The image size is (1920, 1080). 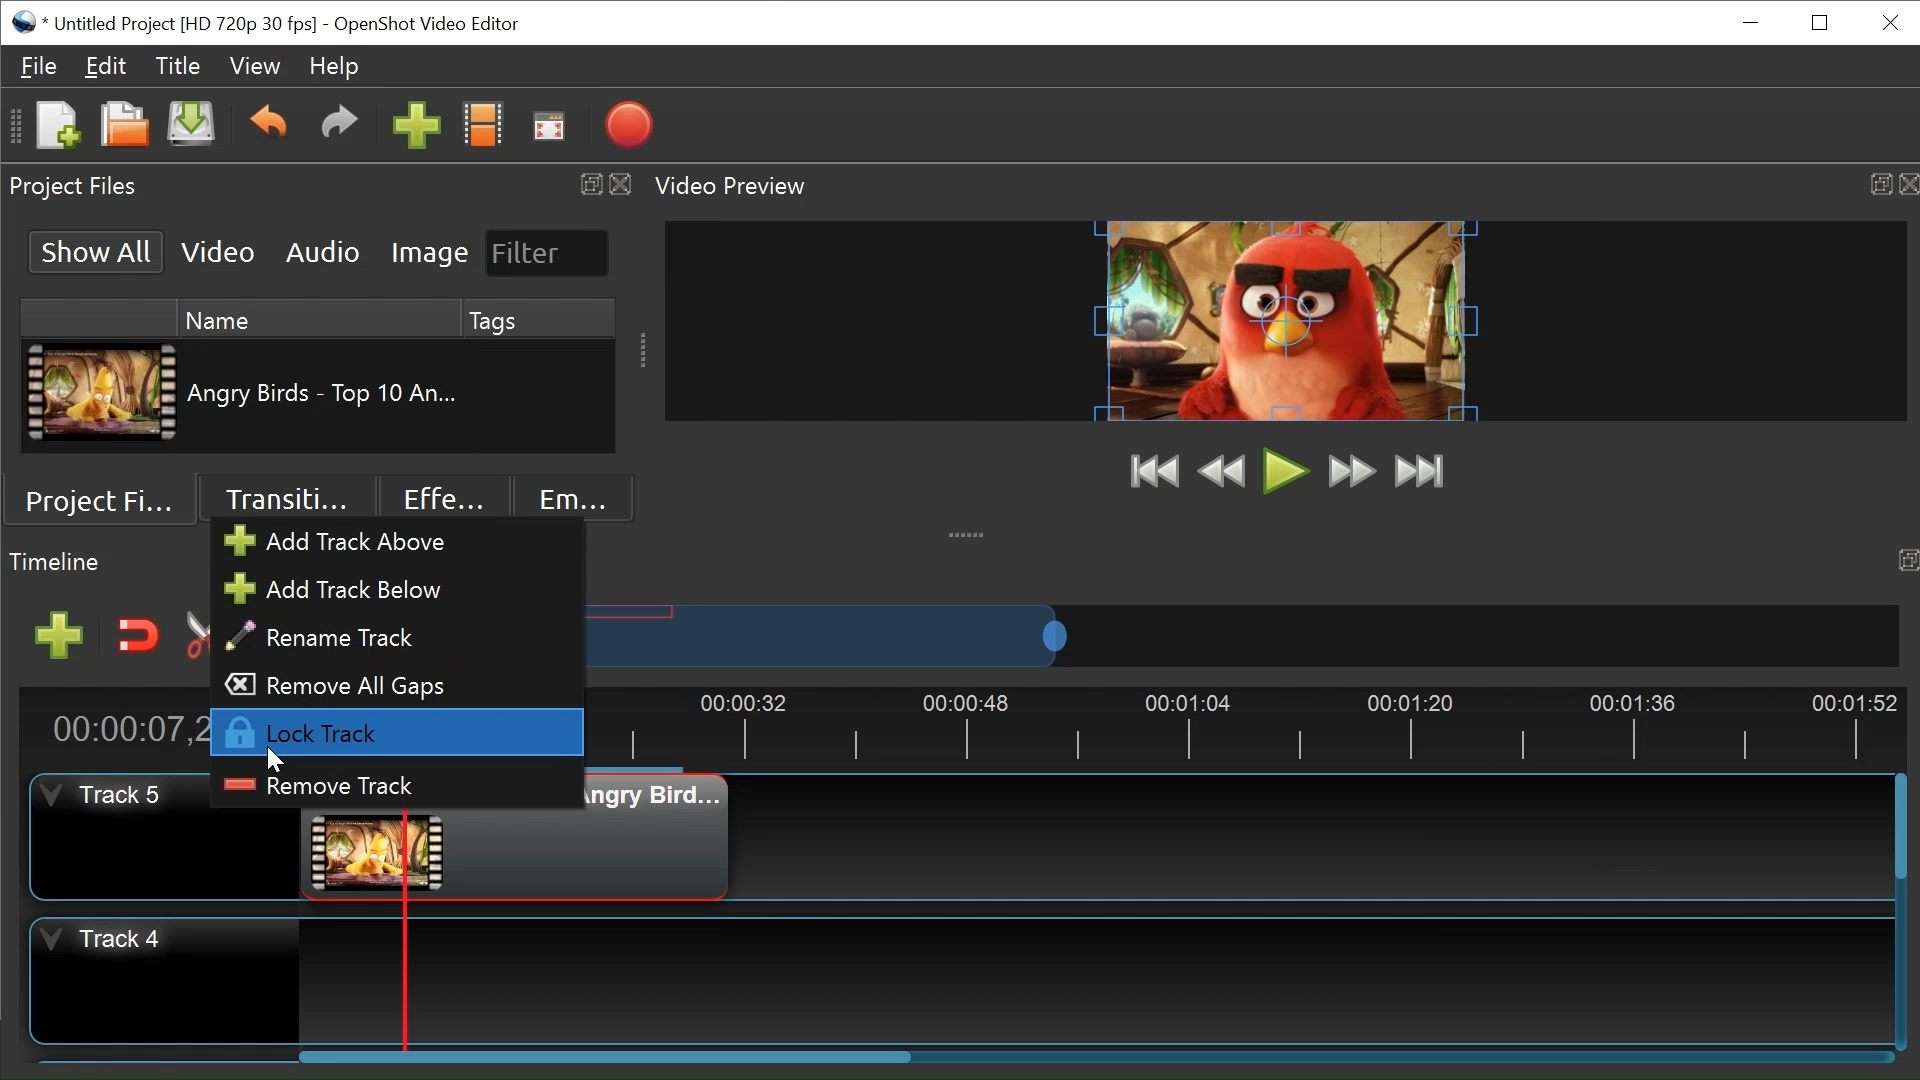 What do you see at coordinates (175, 66) in the screenshot?
I see `Title` at bounding box center [175, 66].